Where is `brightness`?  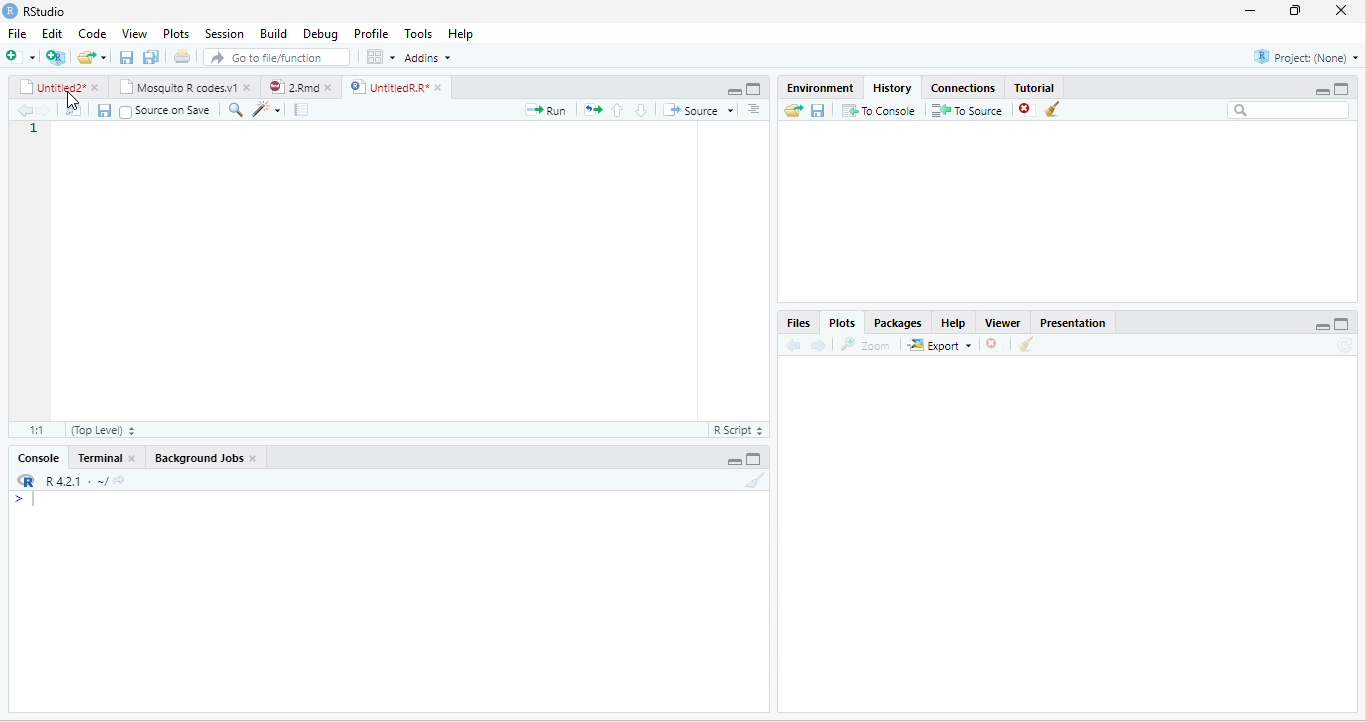
brightness is located at coordinates (267, 109).